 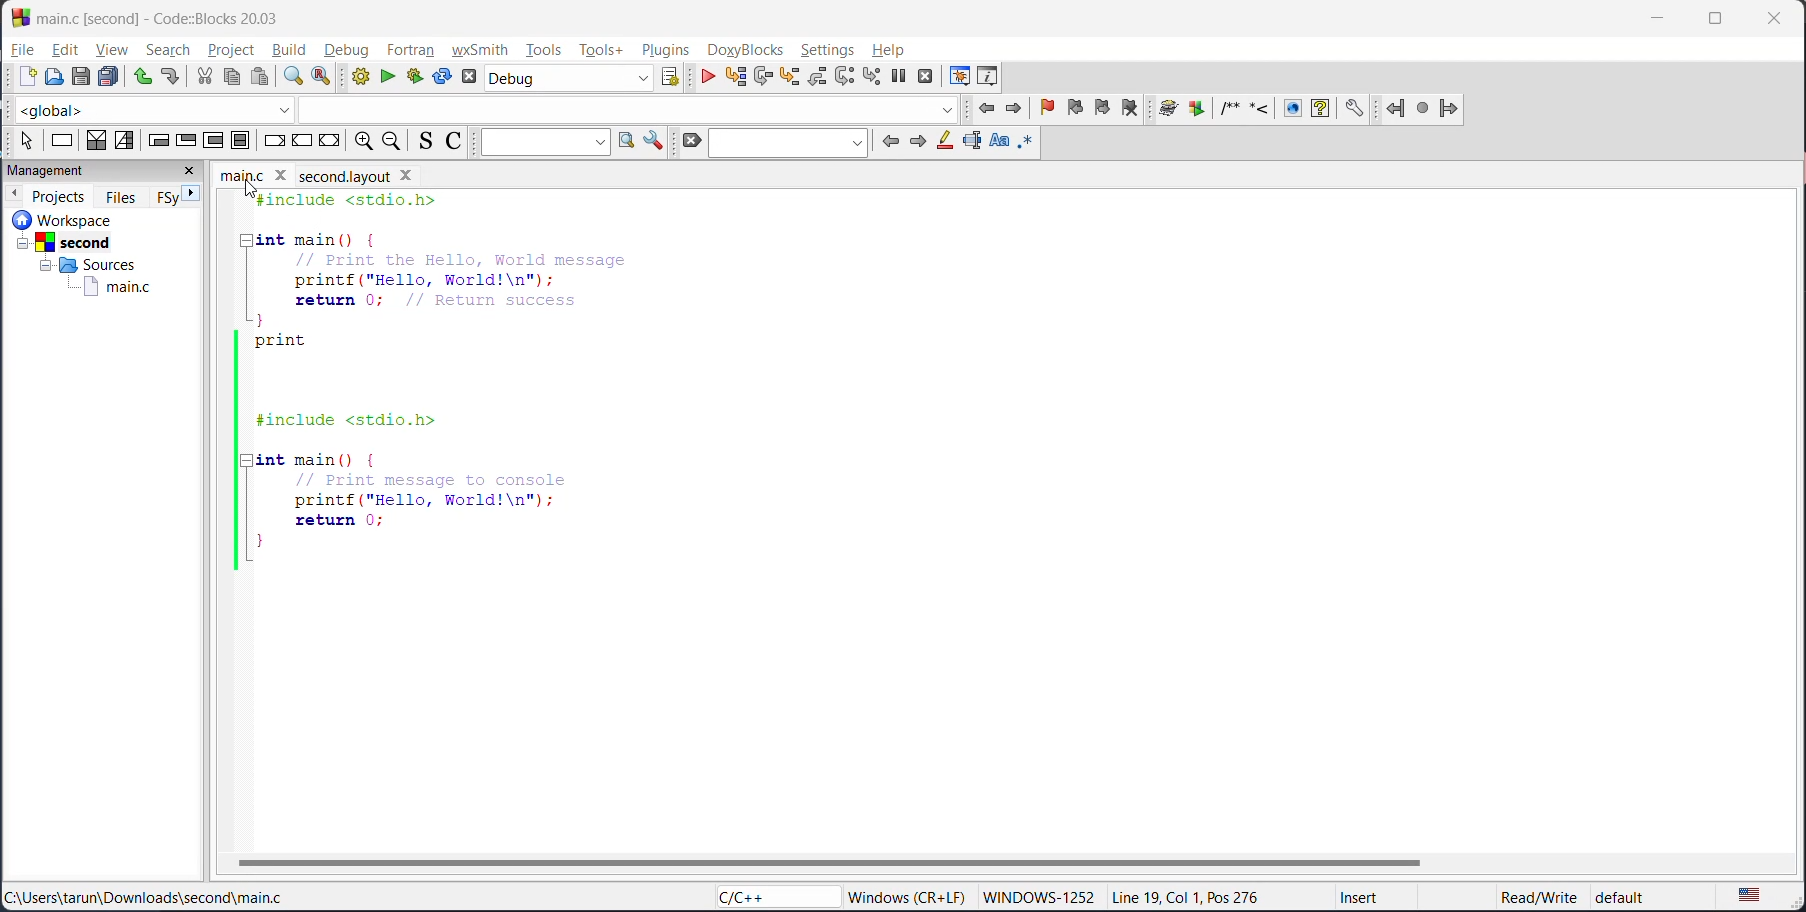 What do you see at coordinates (410, 50) in the screenshot?
I see `fortran` at bounding box center [410, 50].